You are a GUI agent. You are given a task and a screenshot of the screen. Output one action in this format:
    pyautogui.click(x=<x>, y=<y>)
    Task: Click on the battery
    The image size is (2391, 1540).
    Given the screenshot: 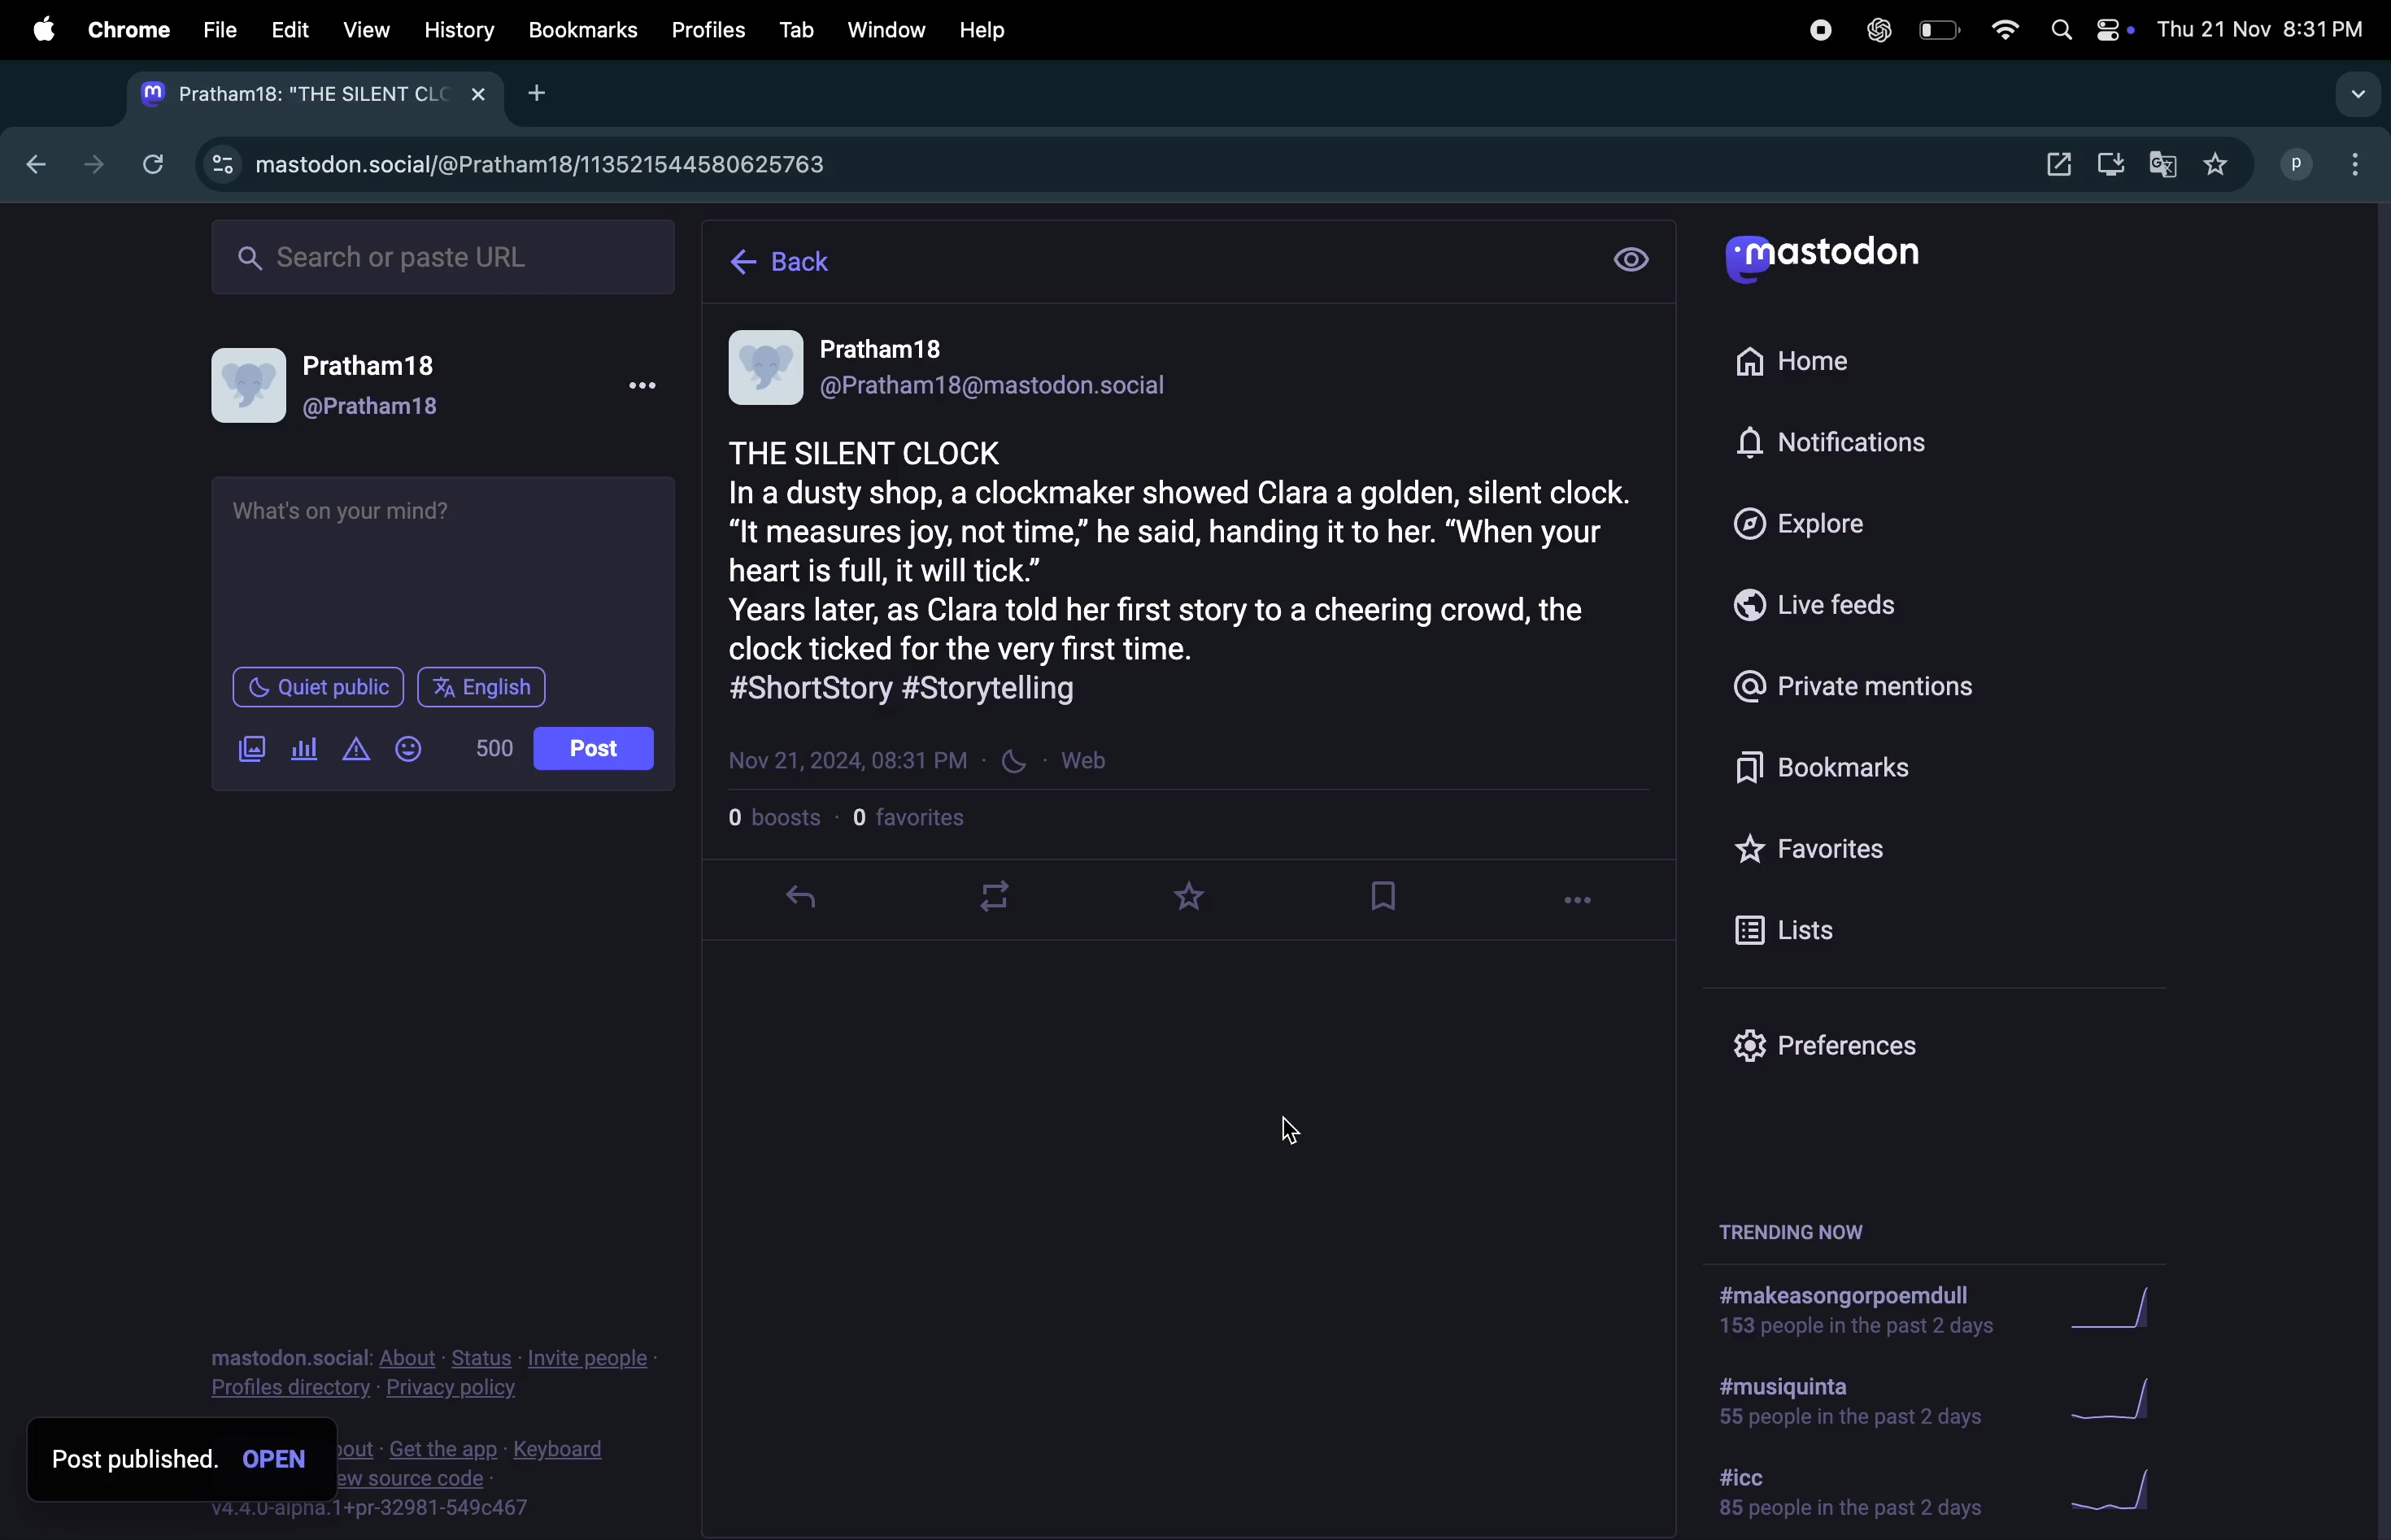 What is the action you would take?
    pyautogui.click(x=1940, y=32)
    